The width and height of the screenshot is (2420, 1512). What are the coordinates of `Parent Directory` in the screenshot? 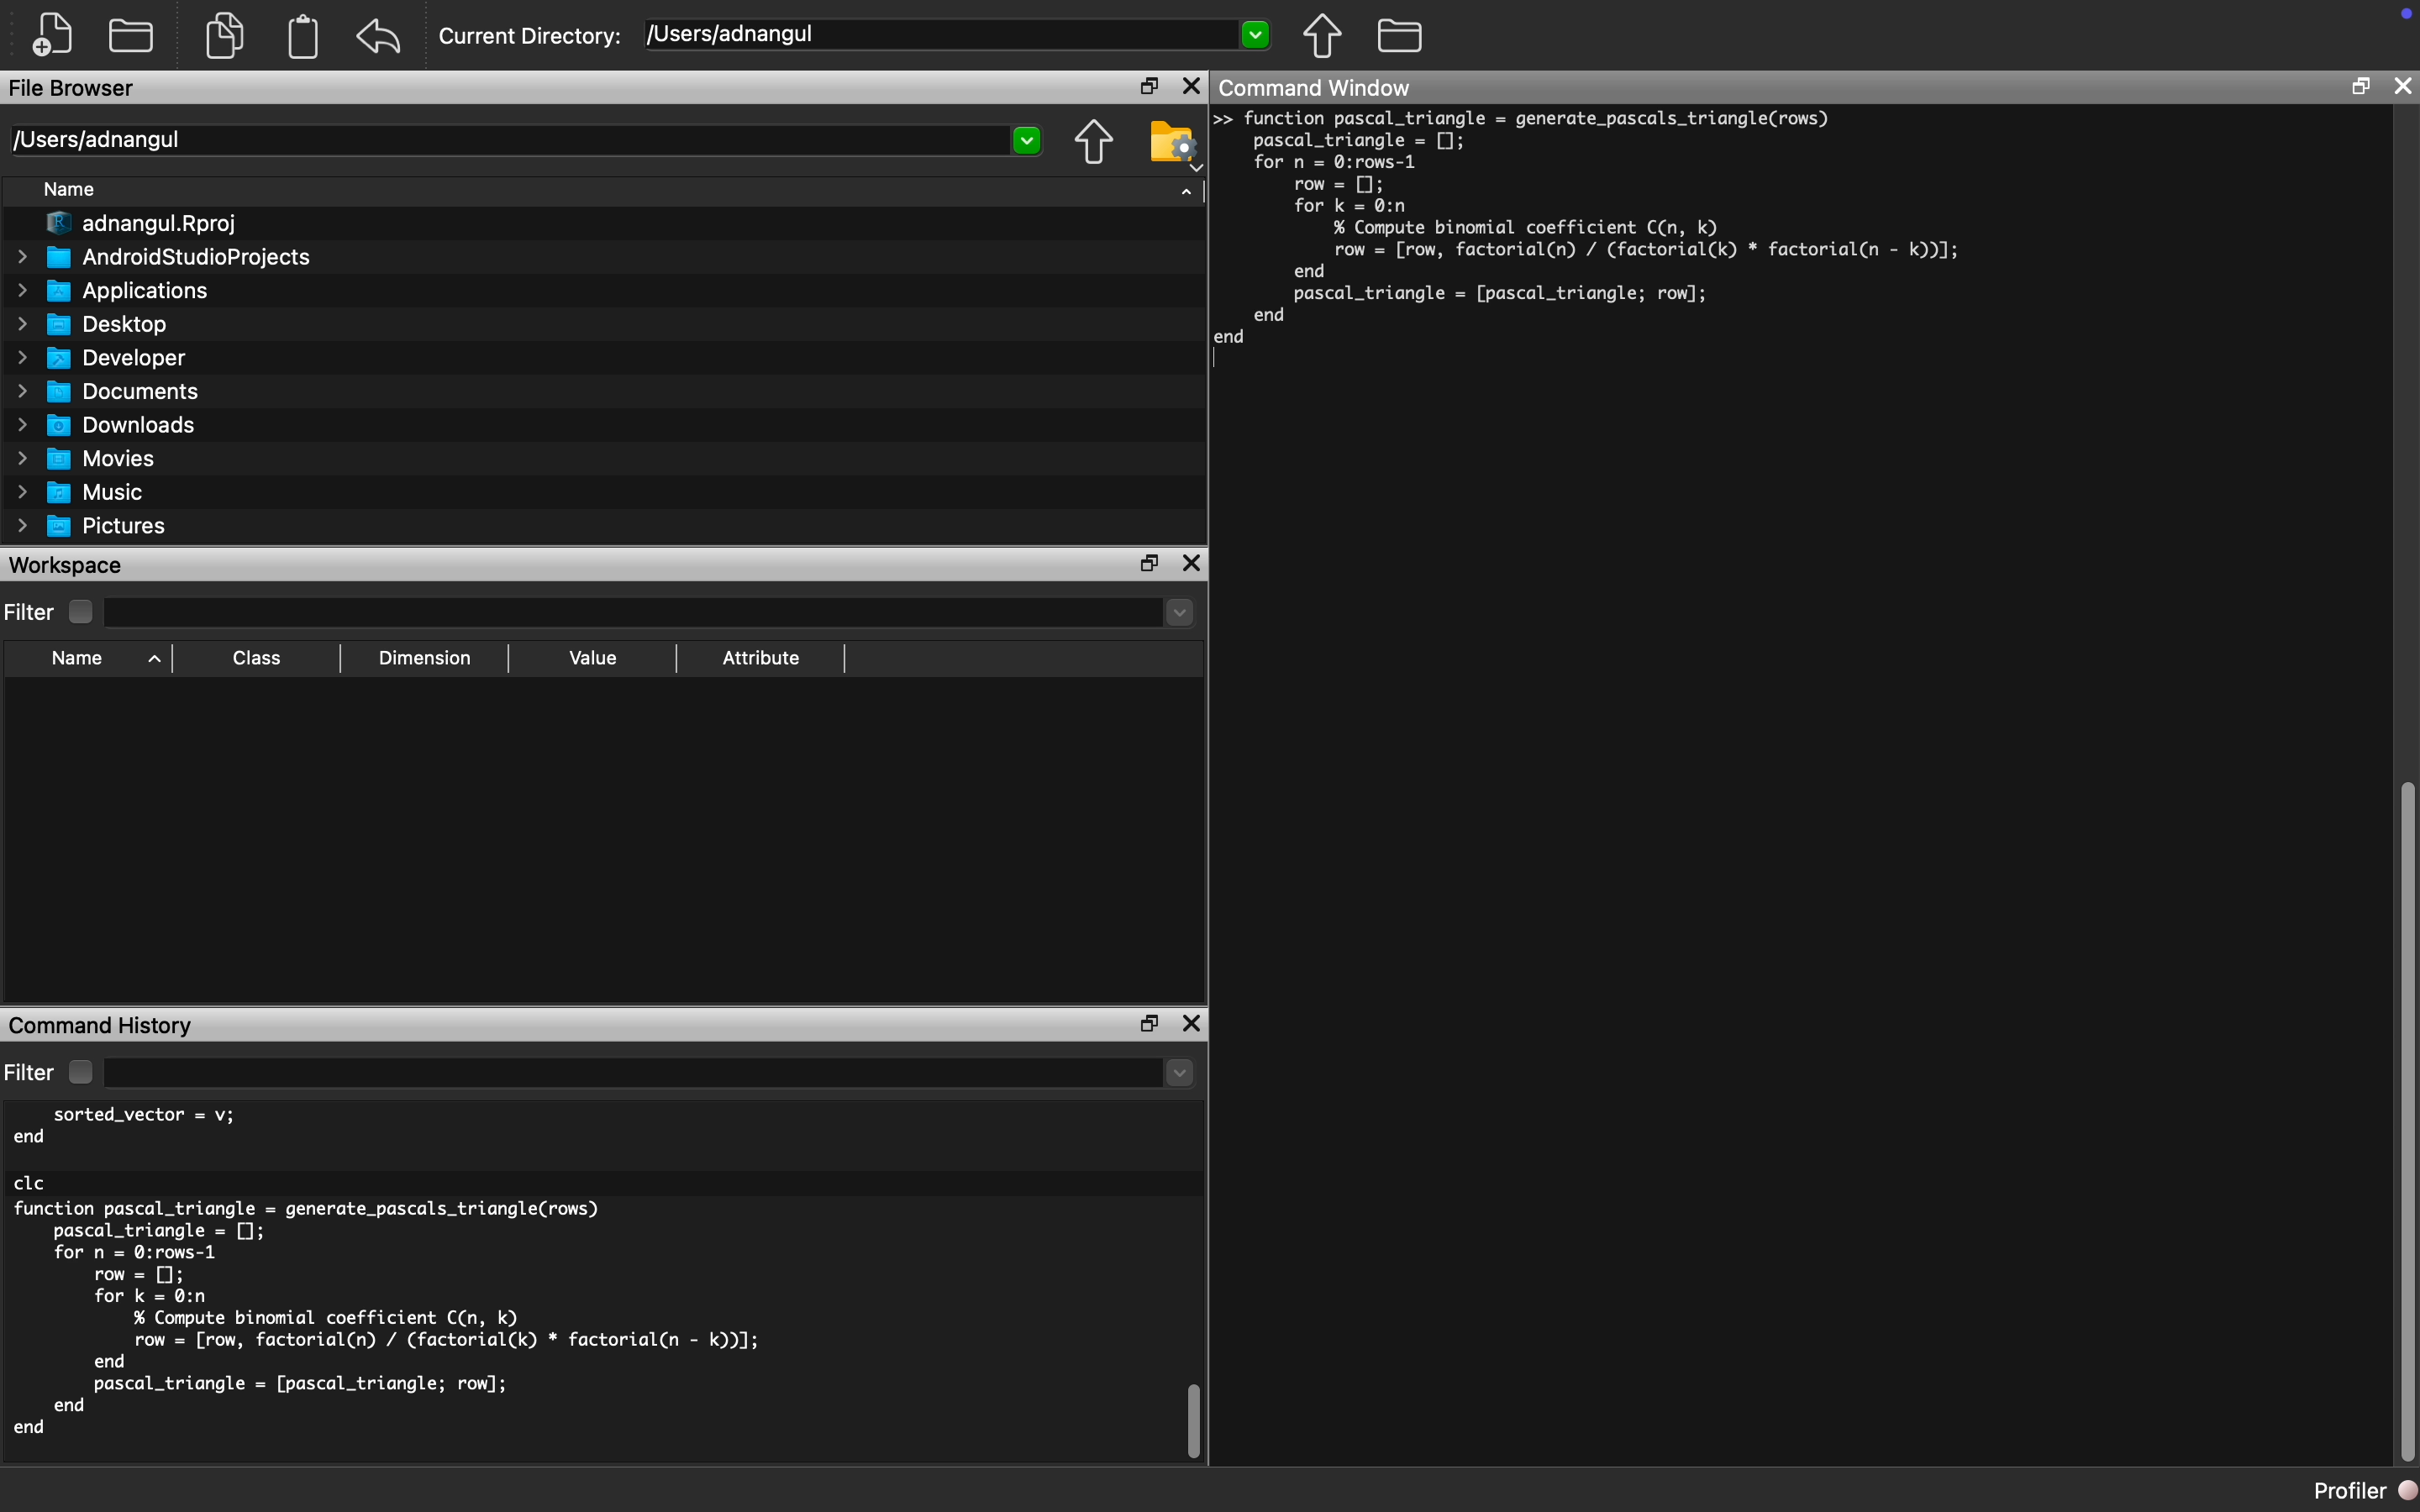 It's located at (1323, 37).